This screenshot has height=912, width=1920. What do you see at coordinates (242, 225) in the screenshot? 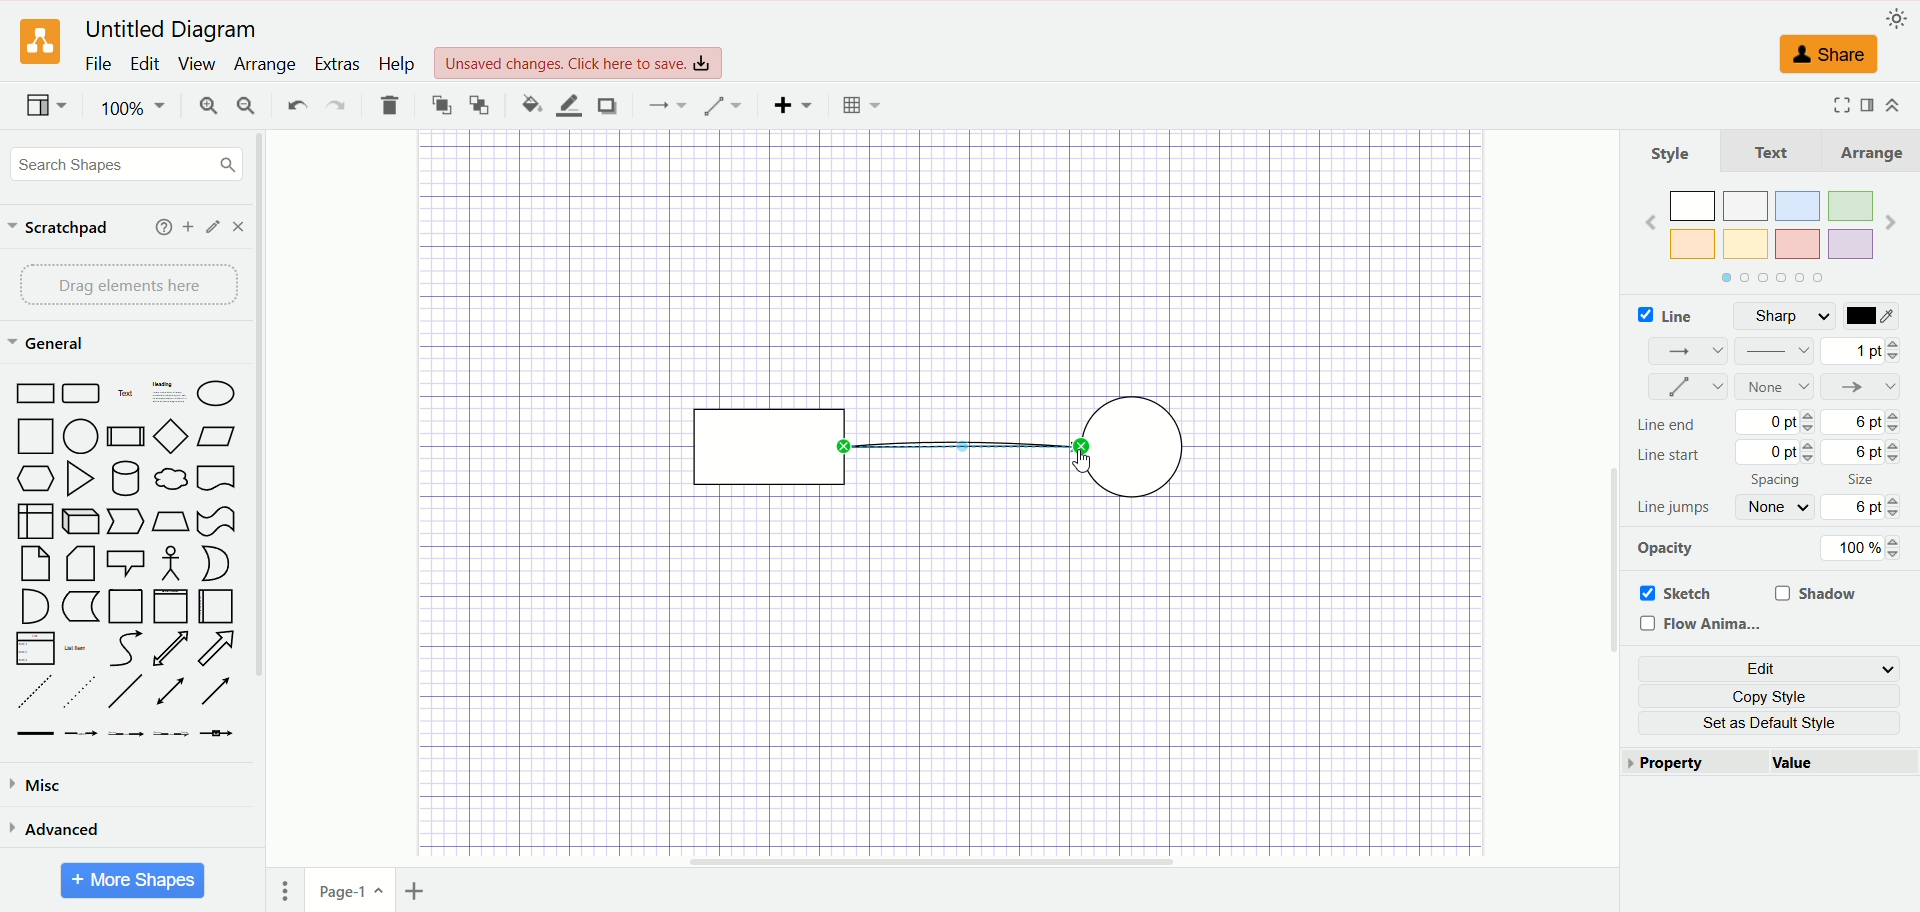
I see `close` at bounding box center [242, 225].